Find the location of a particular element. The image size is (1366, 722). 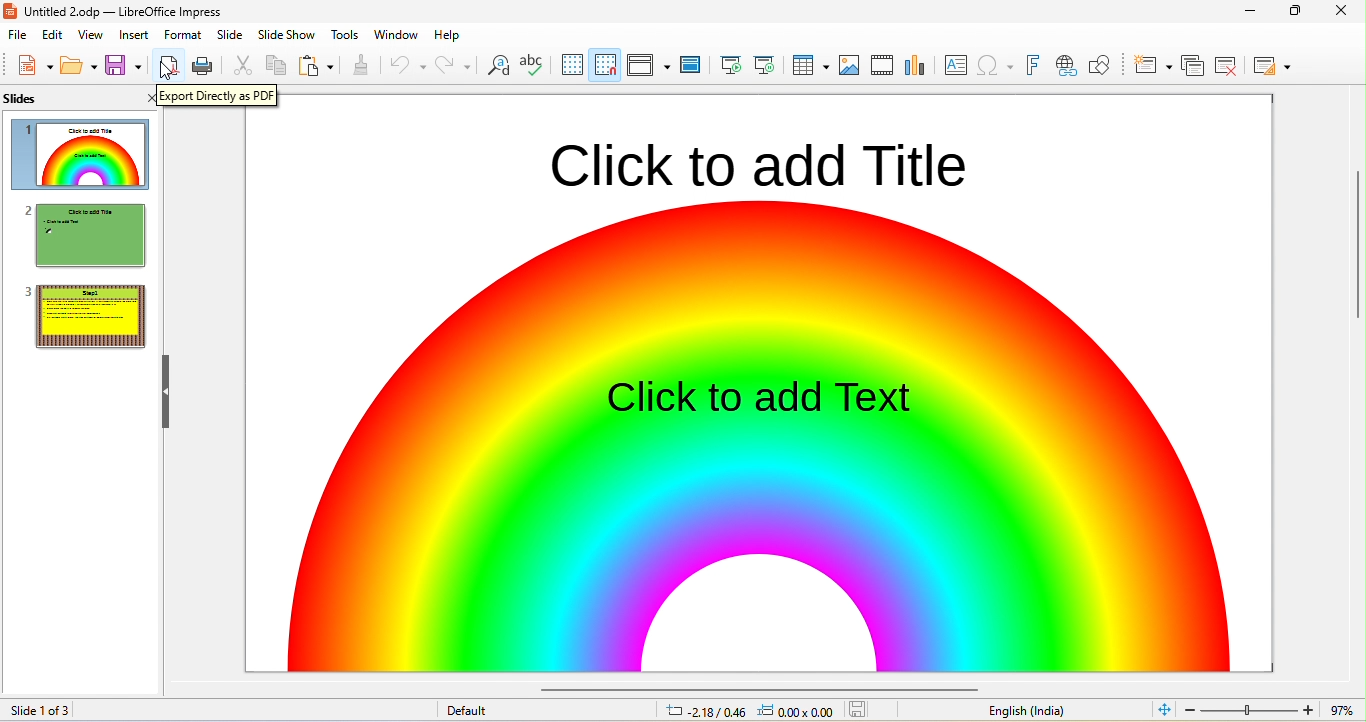

start from current  is located at coordinates (727, 63).